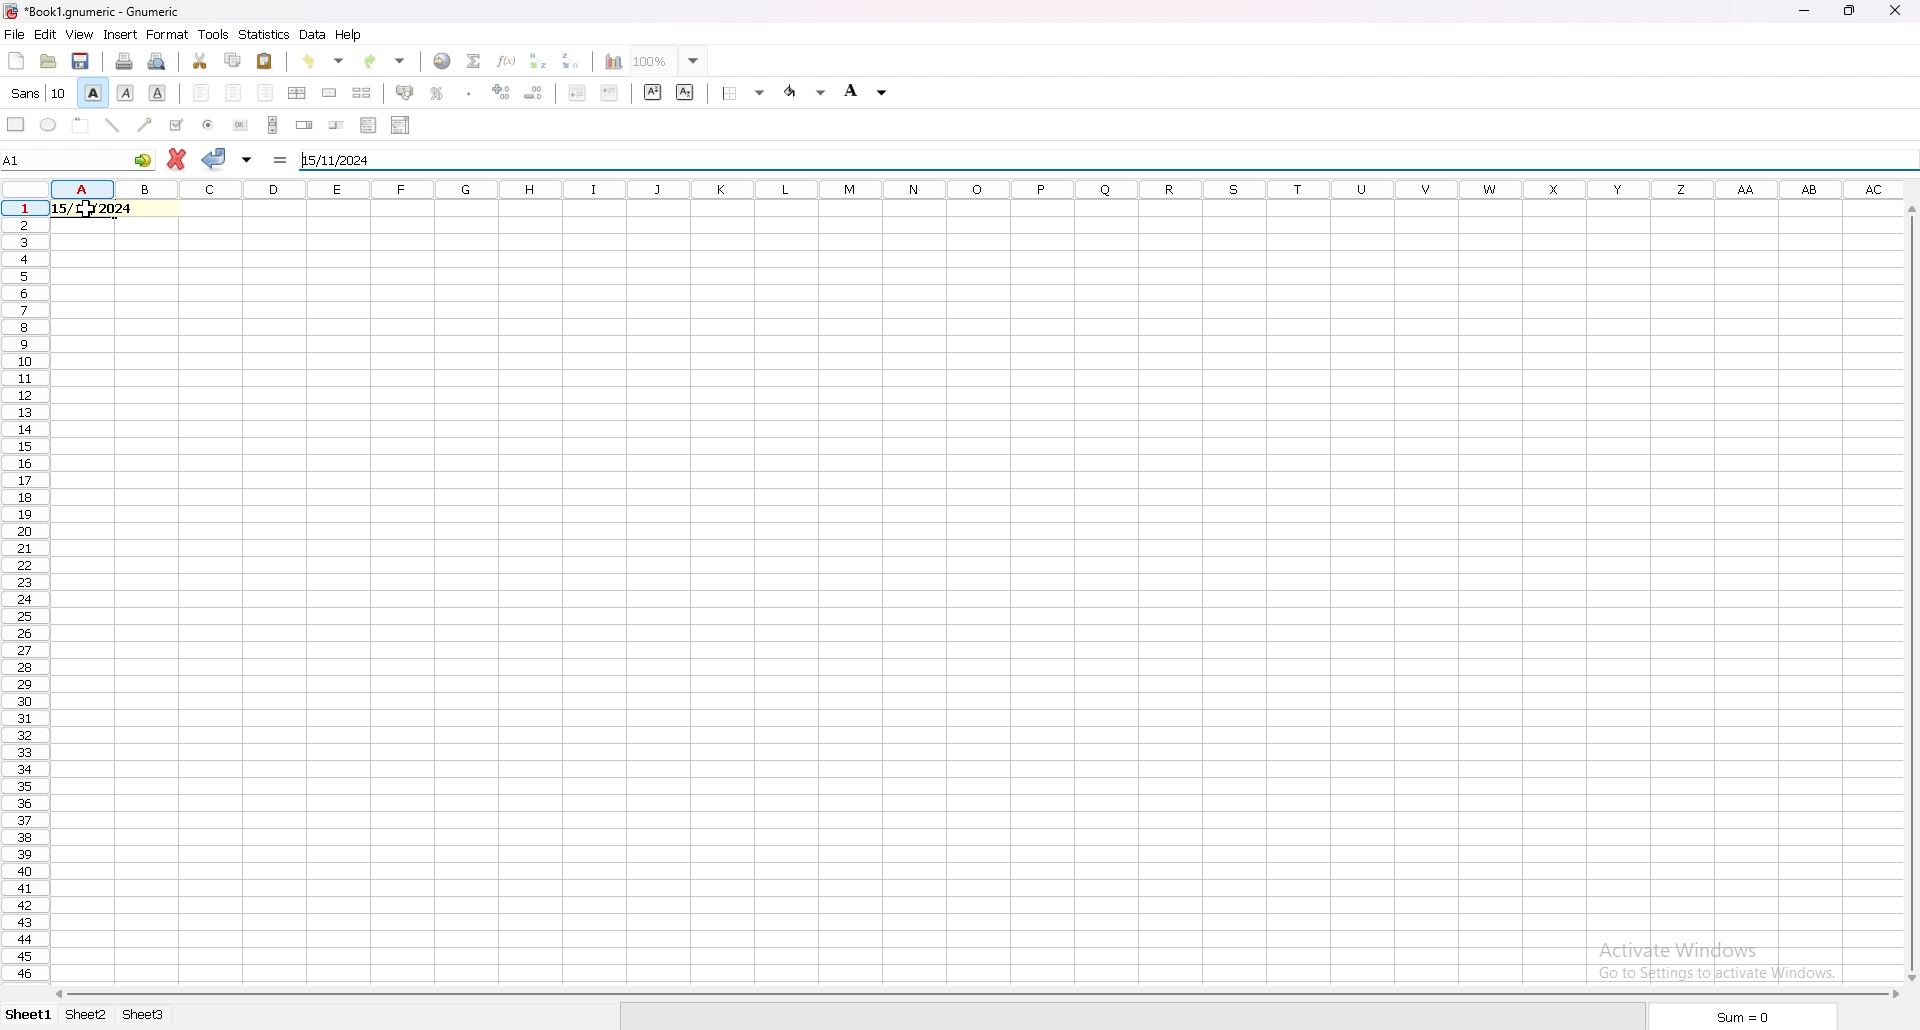 The width and height of the screenshot is (1920, 1030). Describe the element at coordinates (17, 61) in the screenshot. I see `new` at that location.